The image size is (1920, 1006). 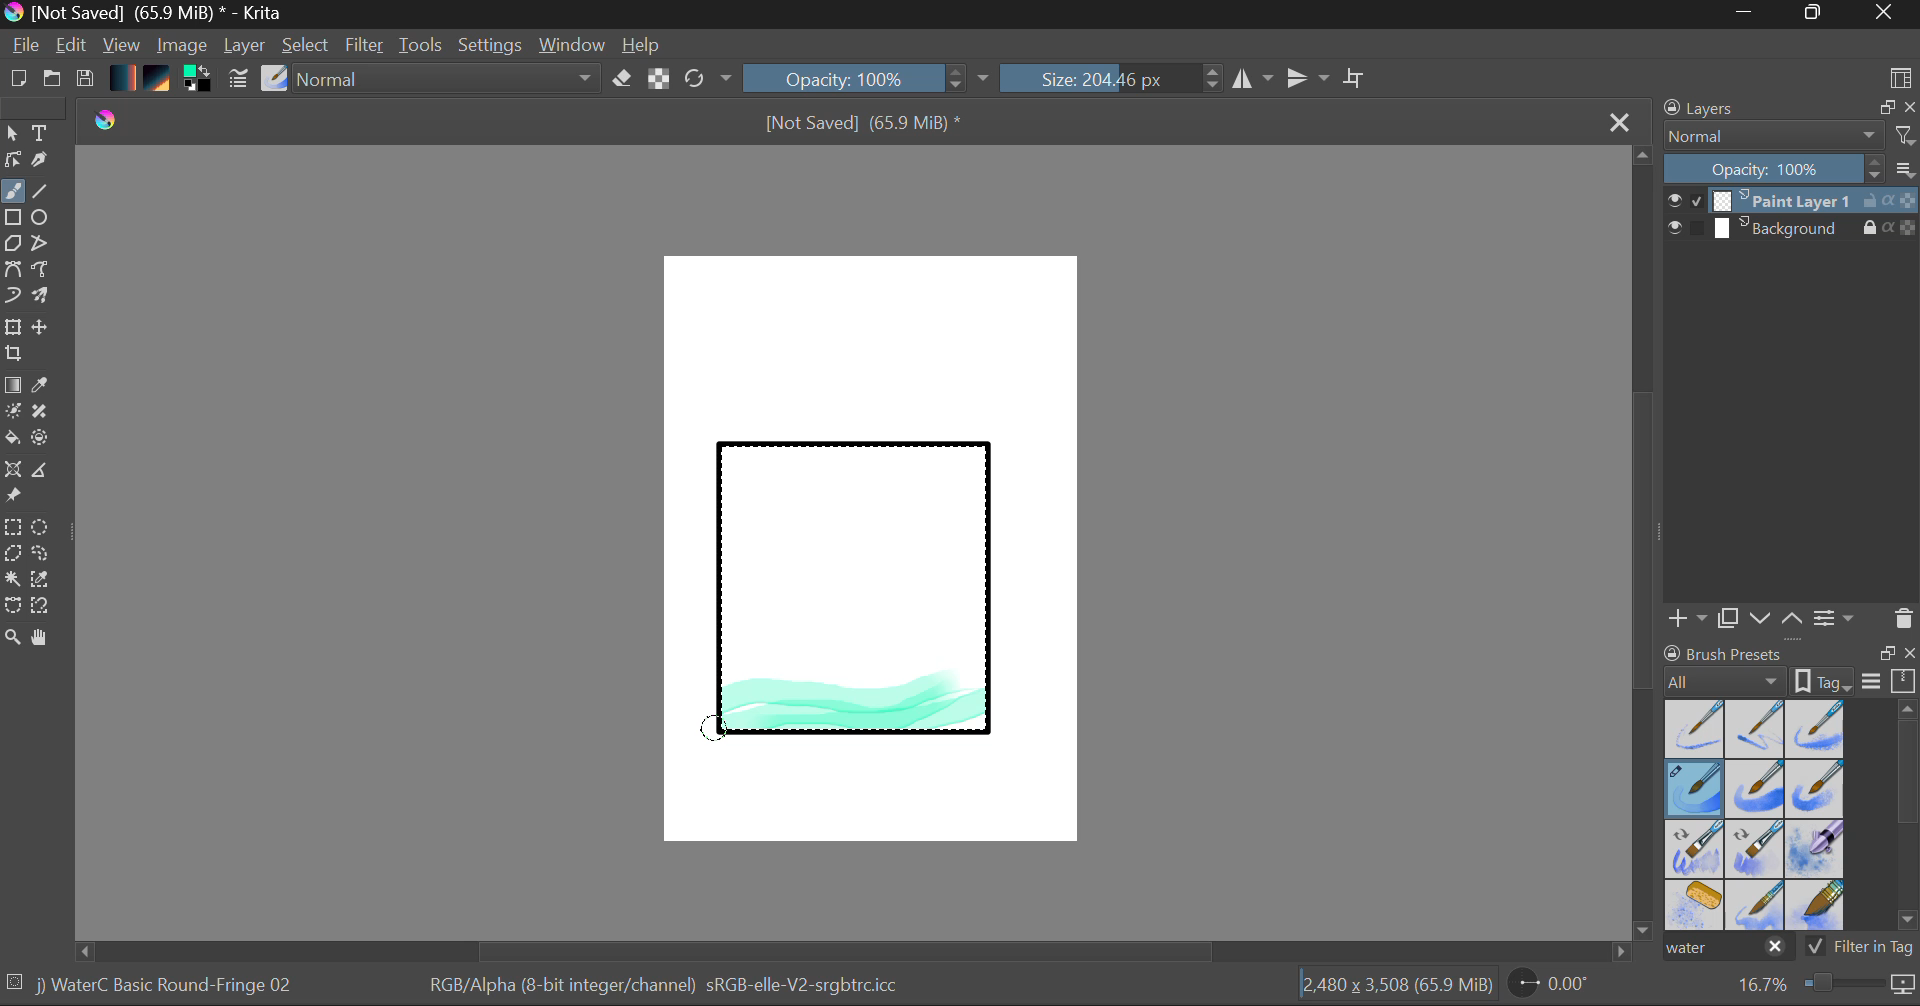 I want to click on Brush Size, so click(x=1112, y=78).